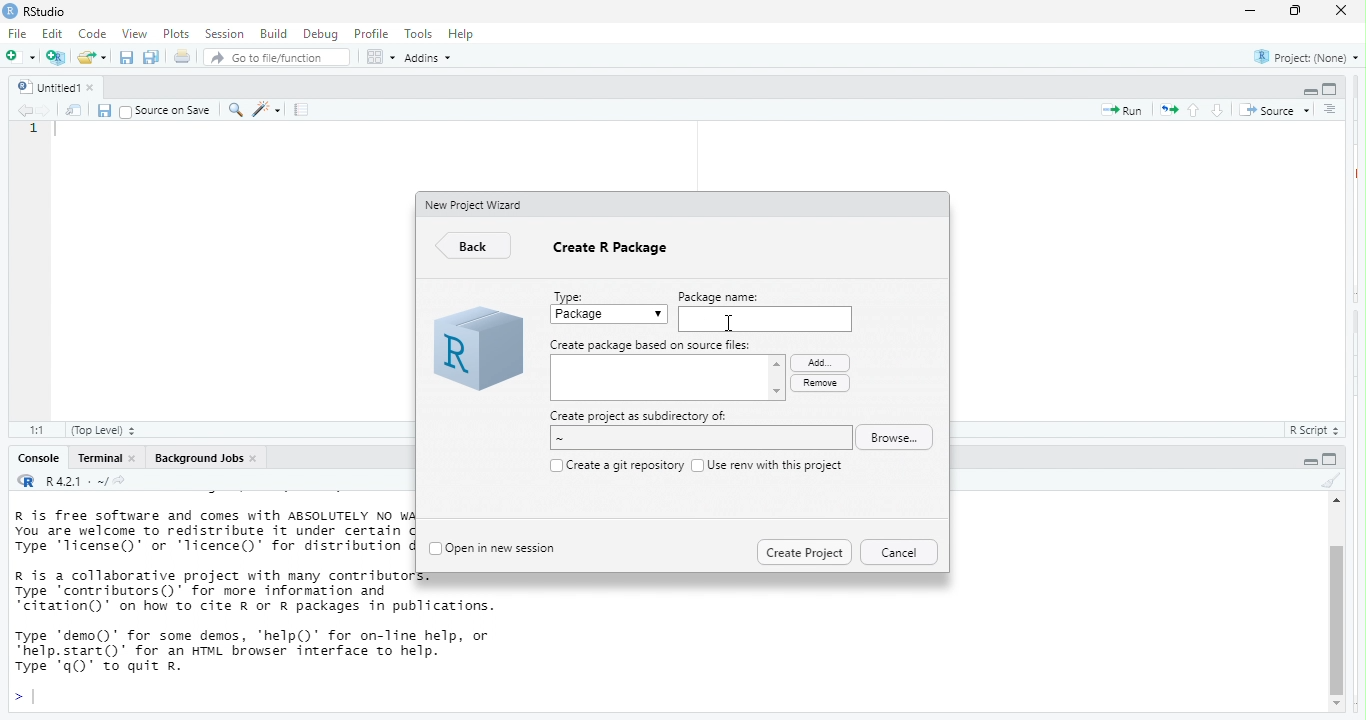 This screenshot has height=720, width=1366. Describe the element at coordinates (668, 380) in the screenshot. I see `create package based on source files` at that location.